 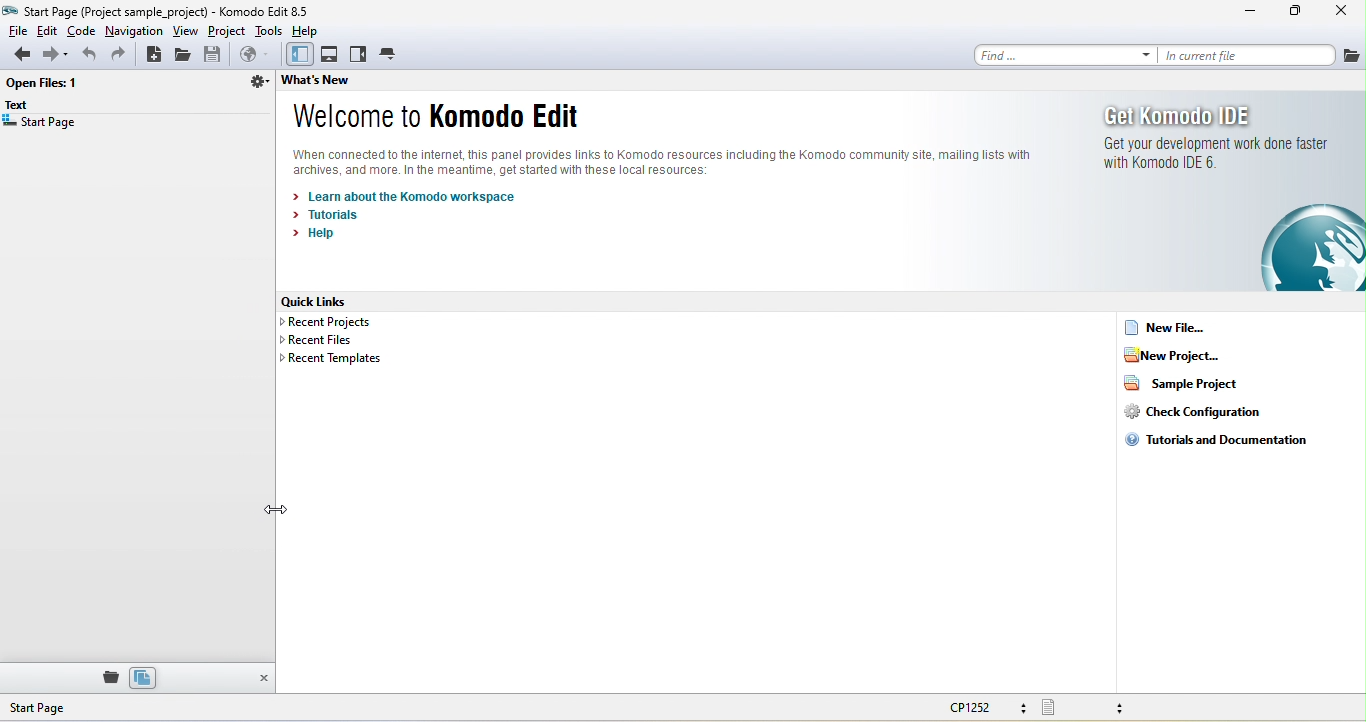 What do you see at coordinates (1097, 707) in the screenshot?
I see `file type` at bounding box center [1097, 707].